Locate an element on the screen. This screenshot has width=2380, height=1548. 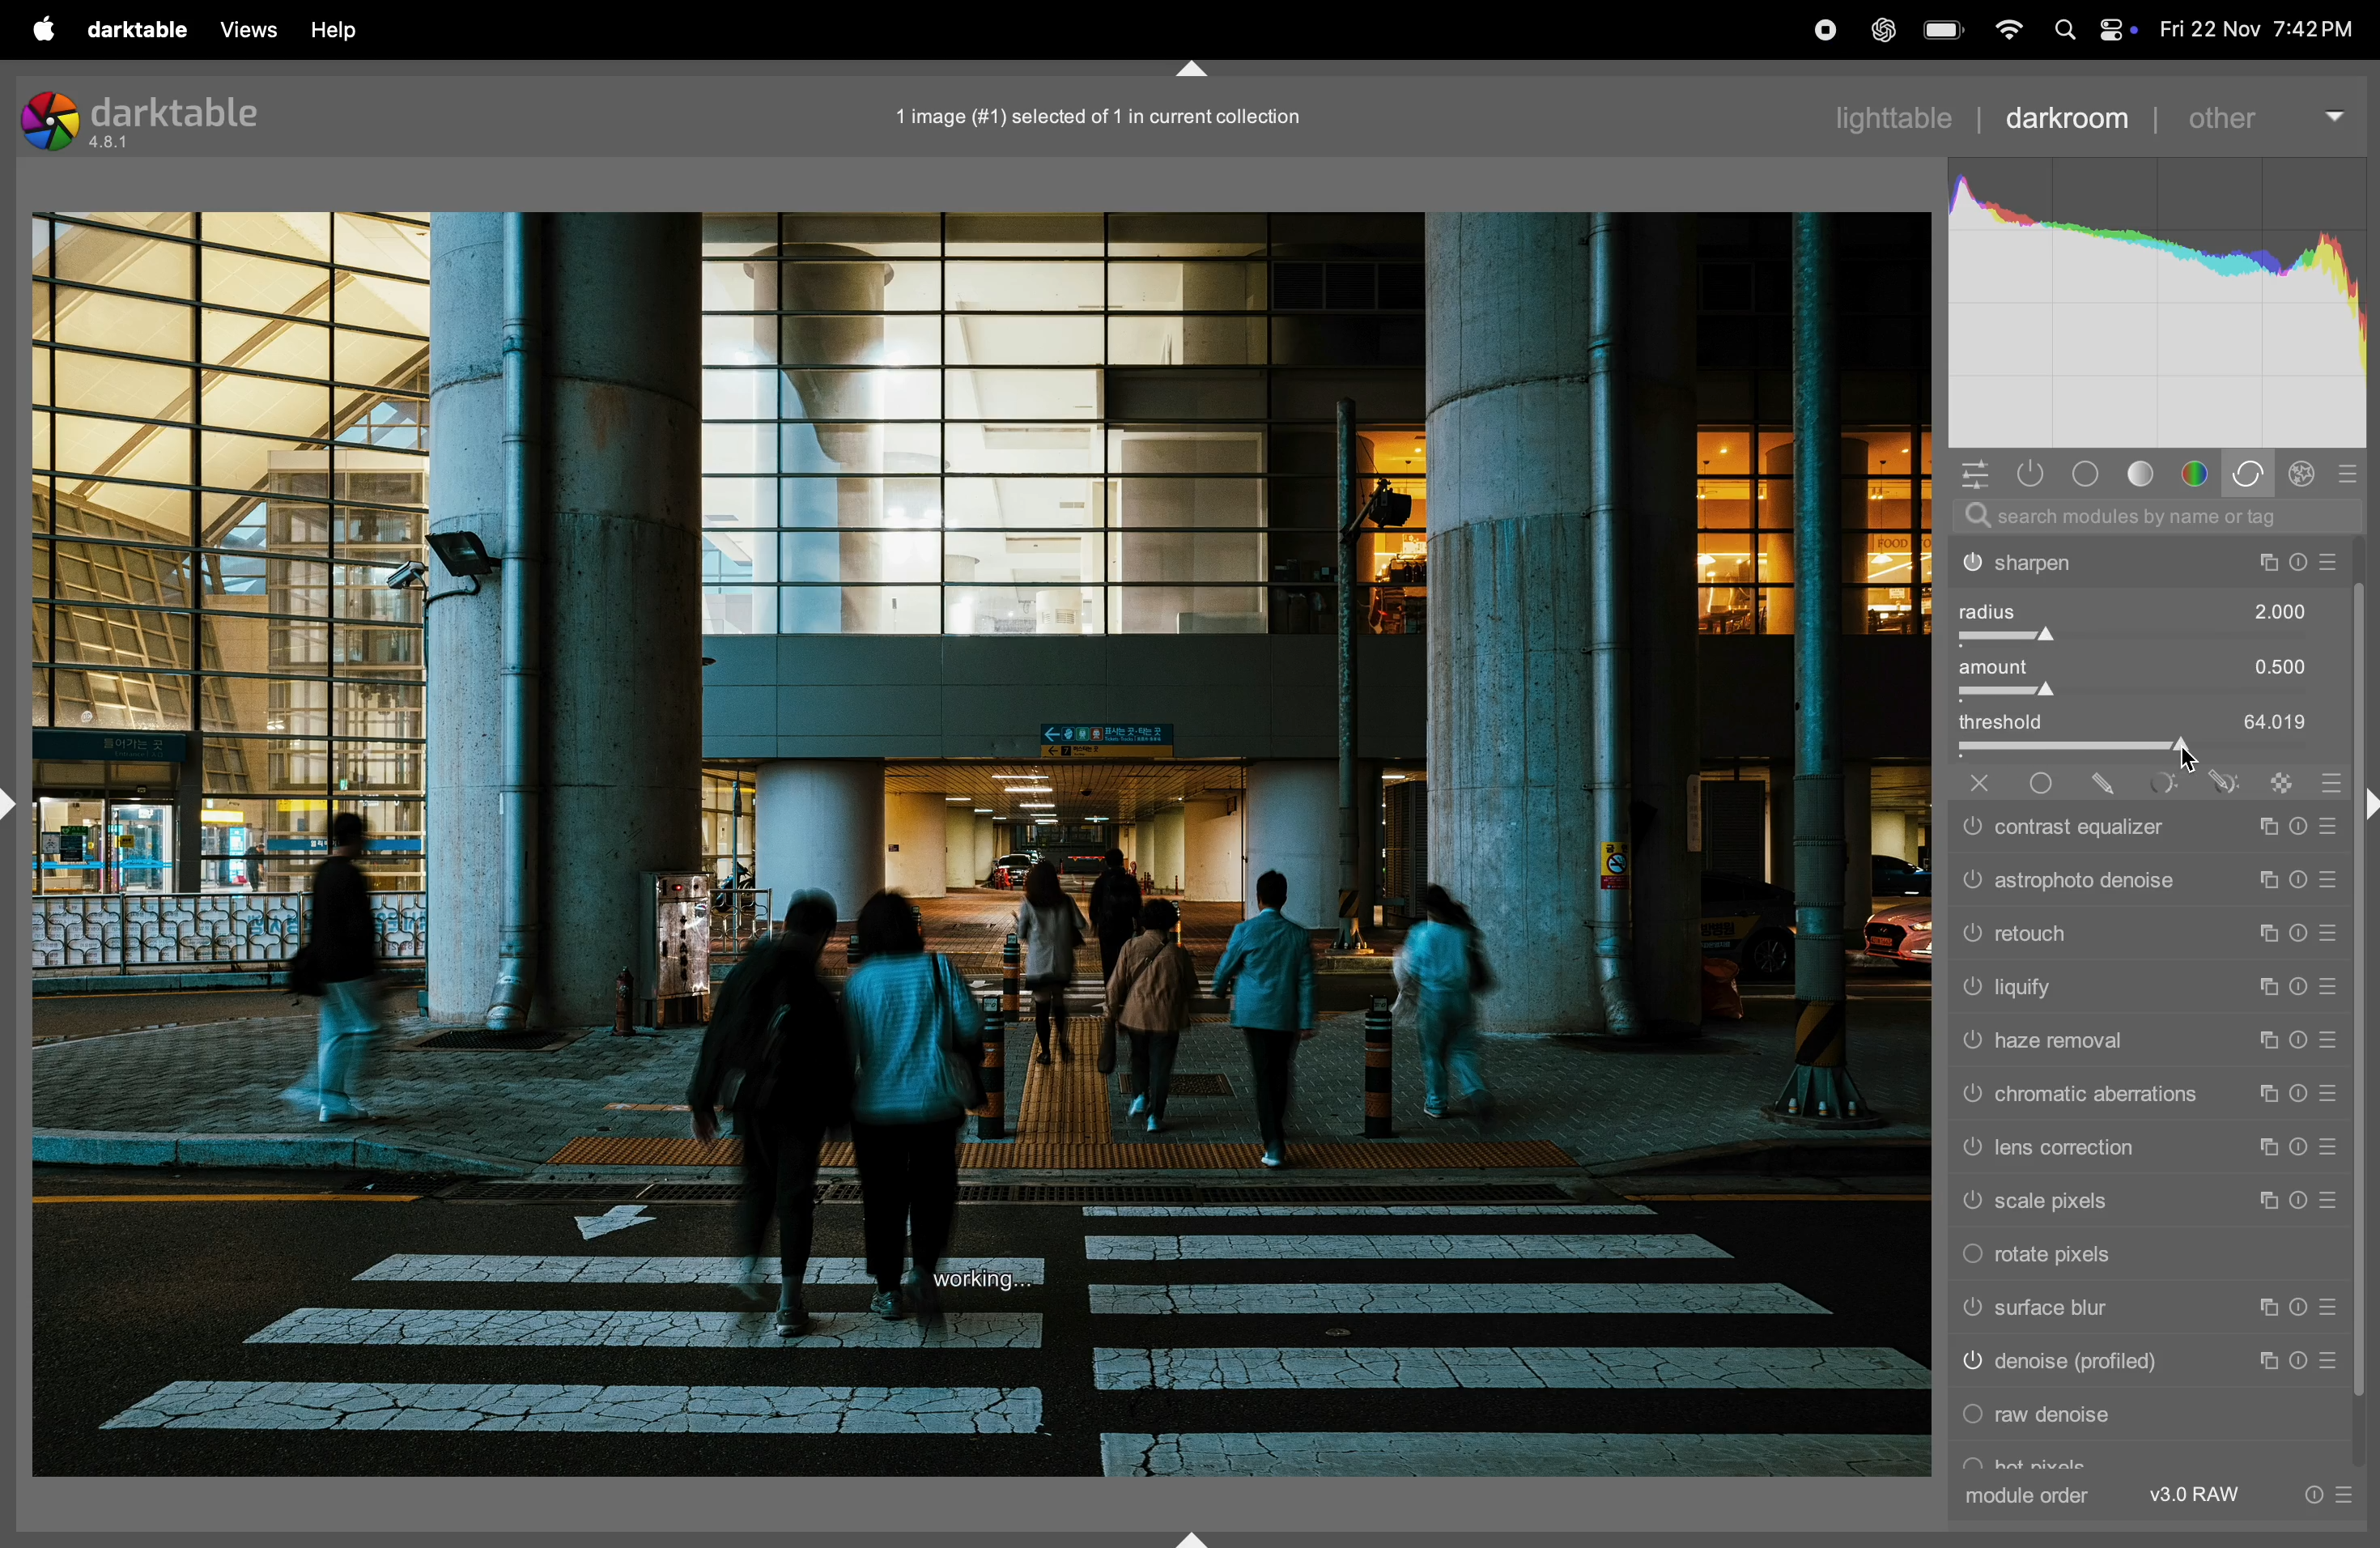
image is located at coordinates (982, 846).